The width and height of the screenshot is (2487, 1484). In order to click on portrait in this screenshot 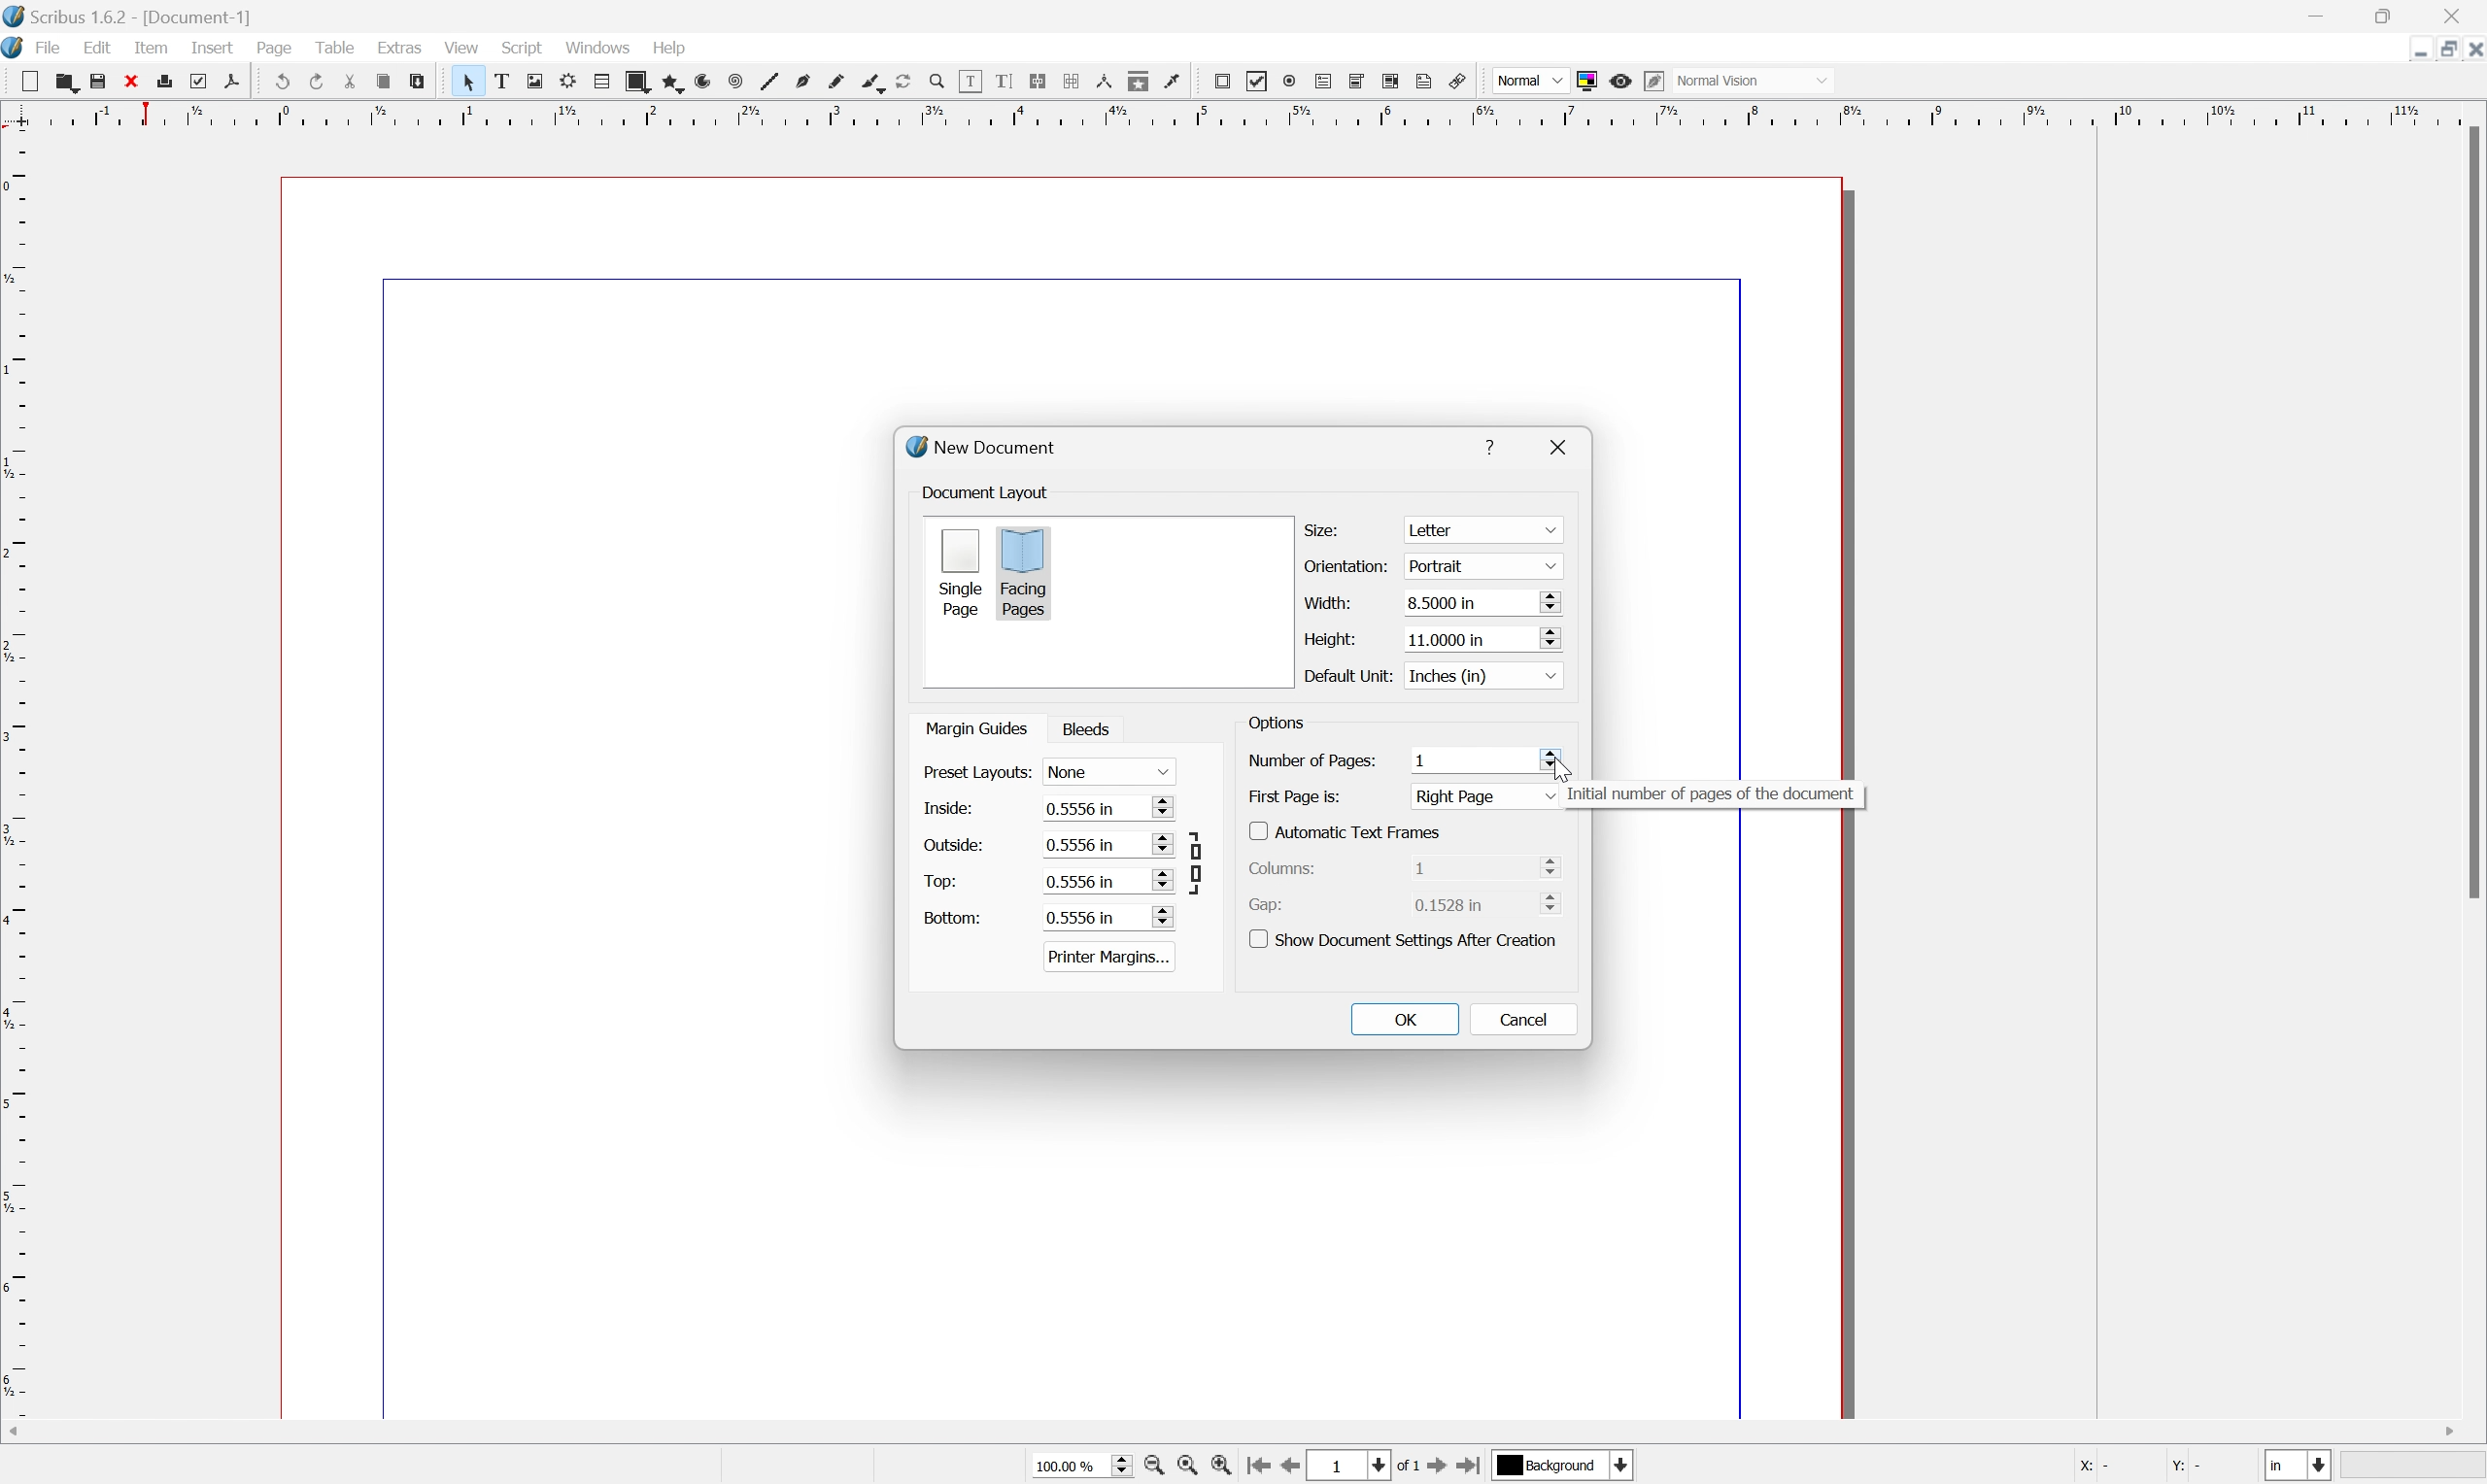, I will do `click(1478, 565)`.